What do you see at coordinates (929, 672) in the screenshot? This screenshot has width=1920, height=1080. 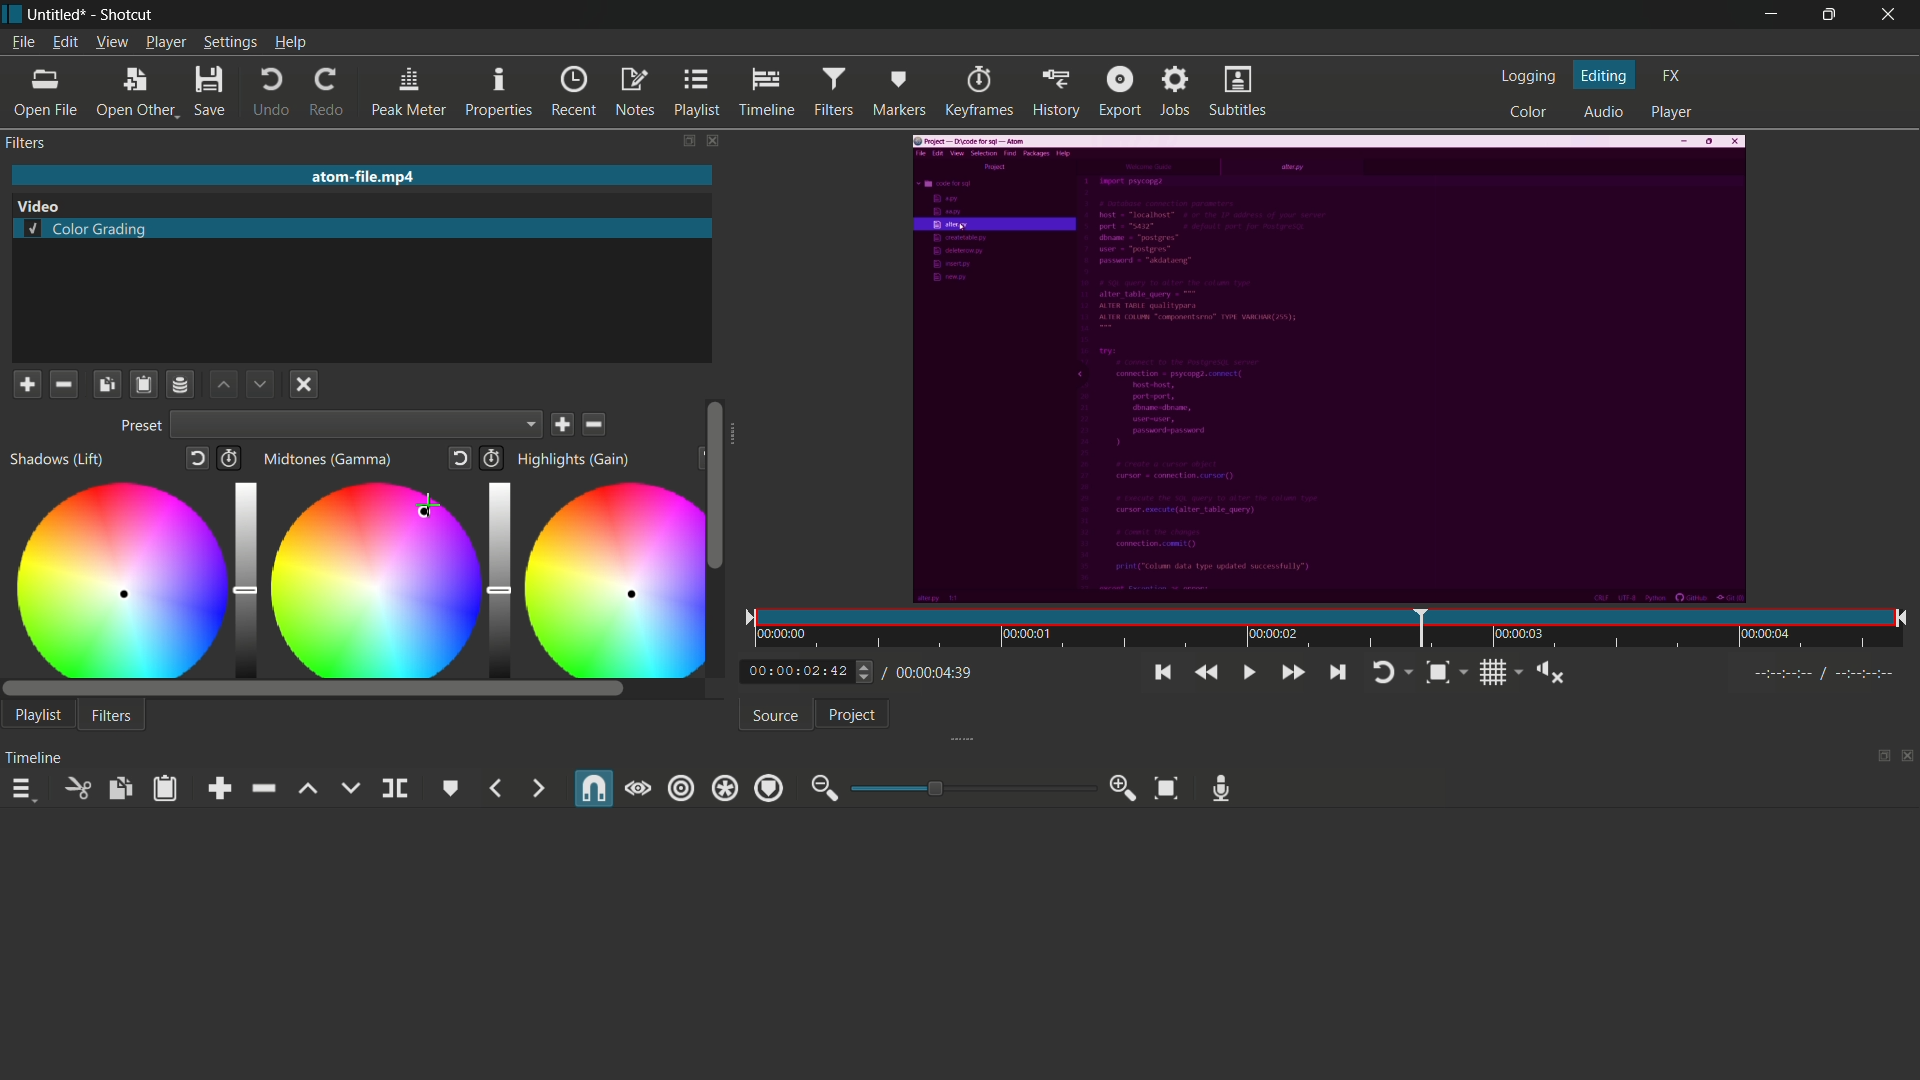 I see `total time` at bounding box center [929, 672].